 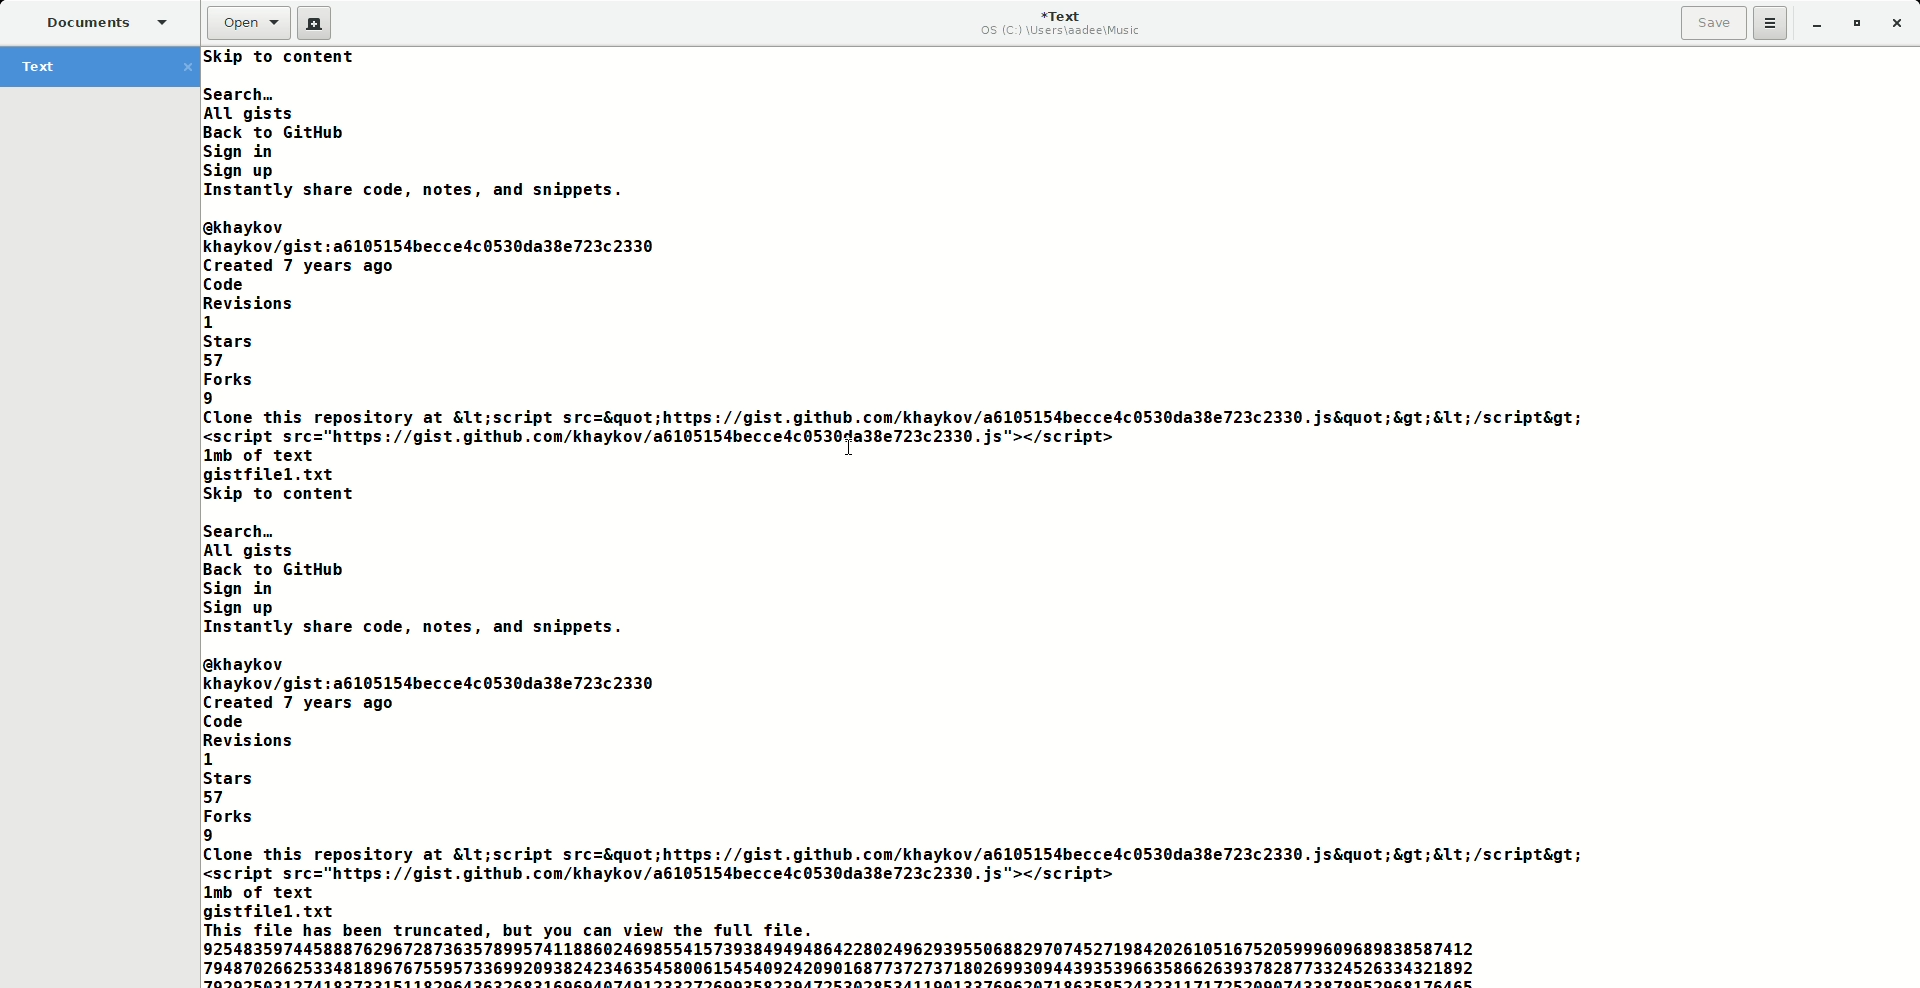 What do you see at coordinates (852, 449) in the screenshot?
I see `cursor` at bounding box center [852, 449].